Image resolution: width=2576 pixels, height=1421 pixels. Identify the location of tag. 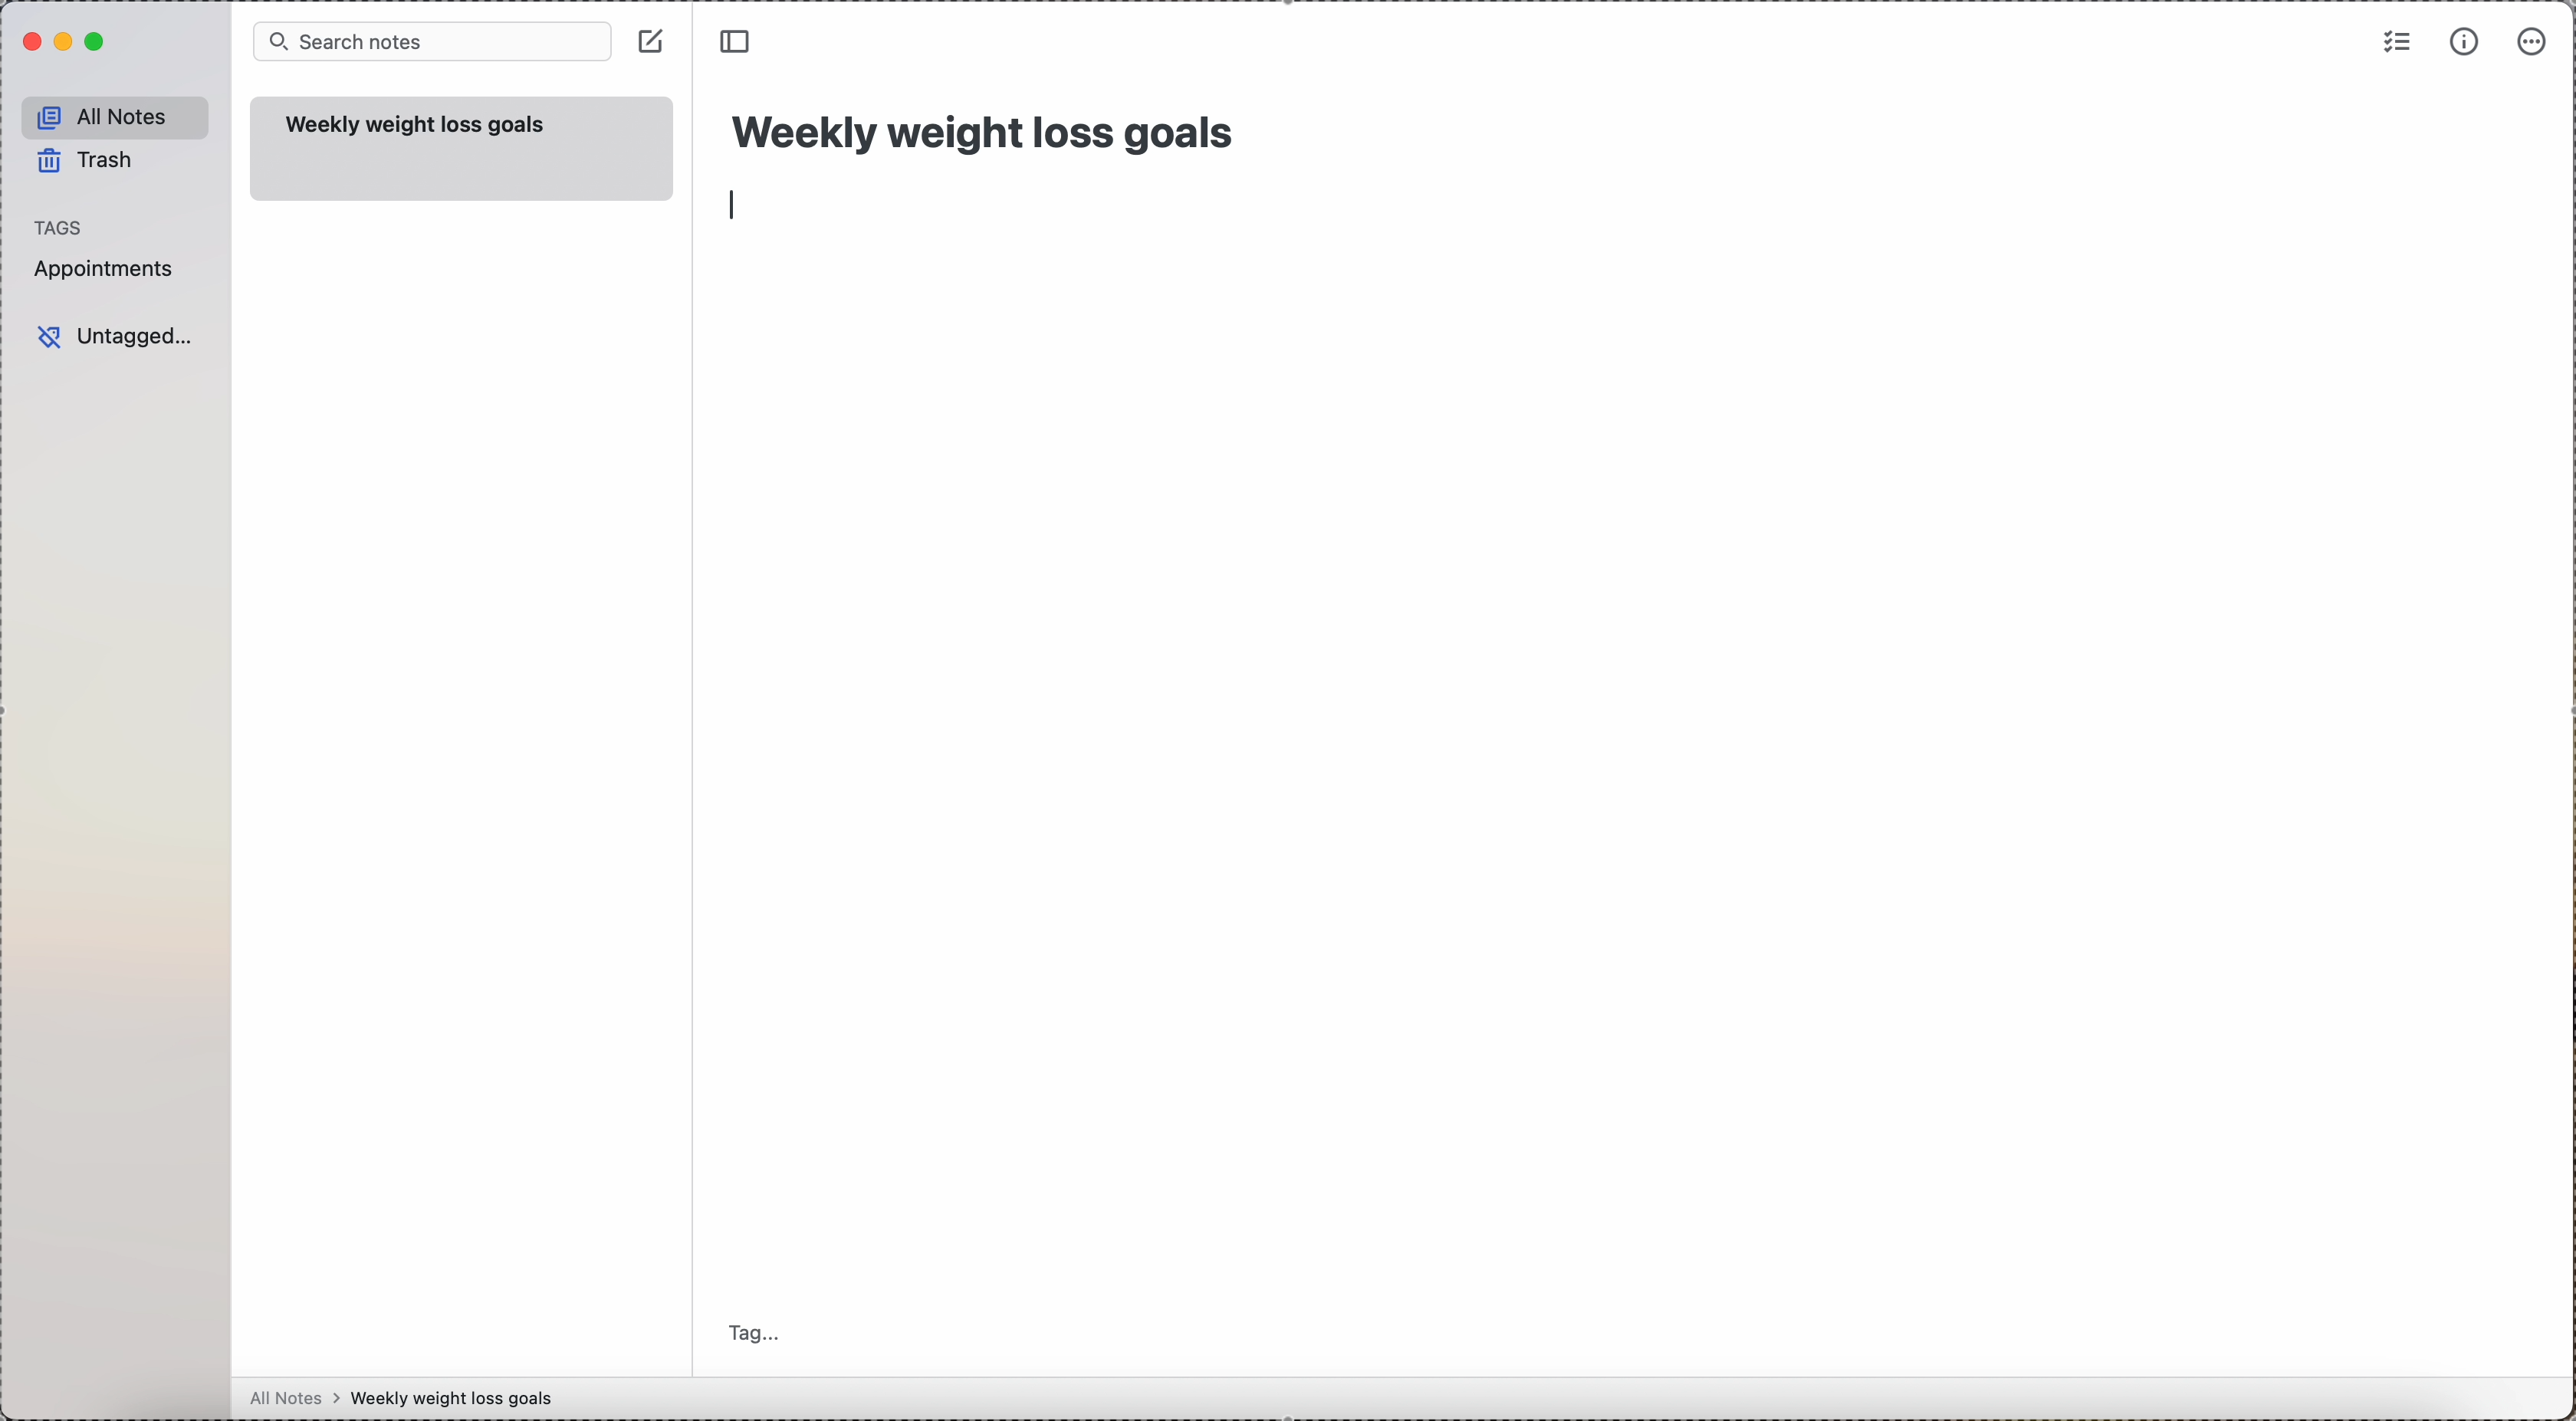
(761, 1330).